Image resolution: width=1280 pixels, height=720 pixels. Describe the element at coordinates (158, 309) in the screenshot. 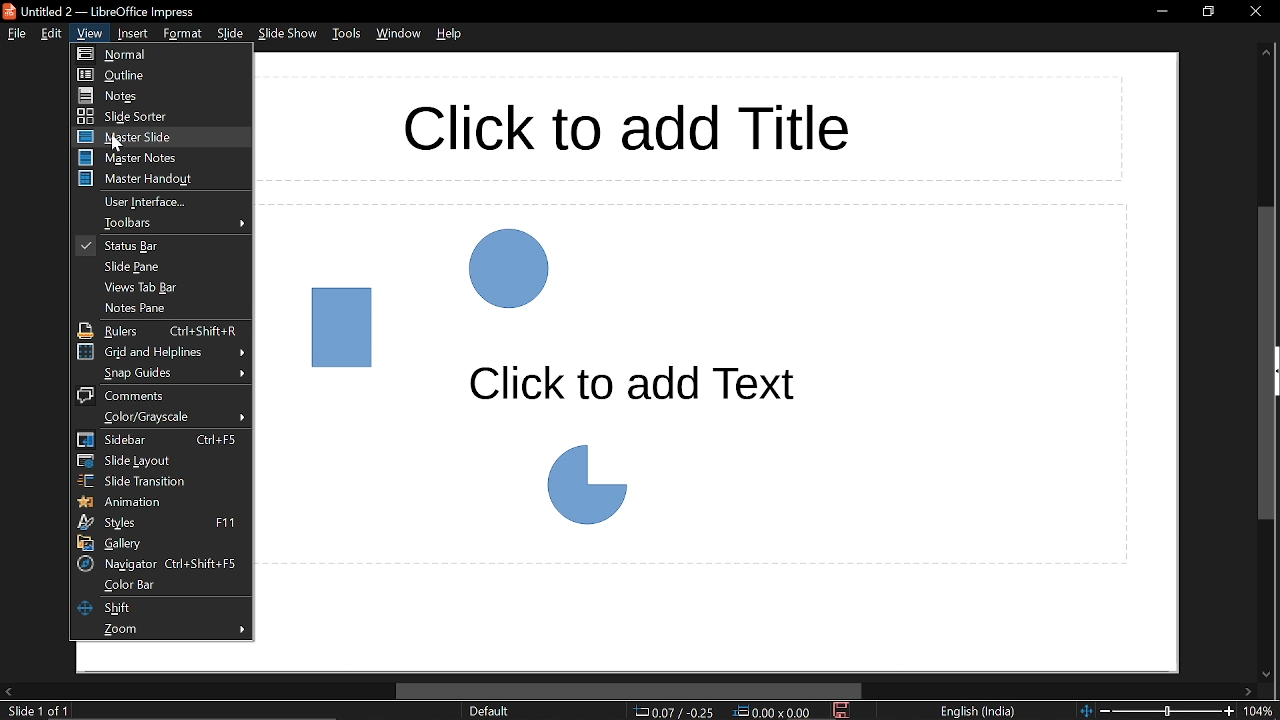

I see `Notes pane` at that location.